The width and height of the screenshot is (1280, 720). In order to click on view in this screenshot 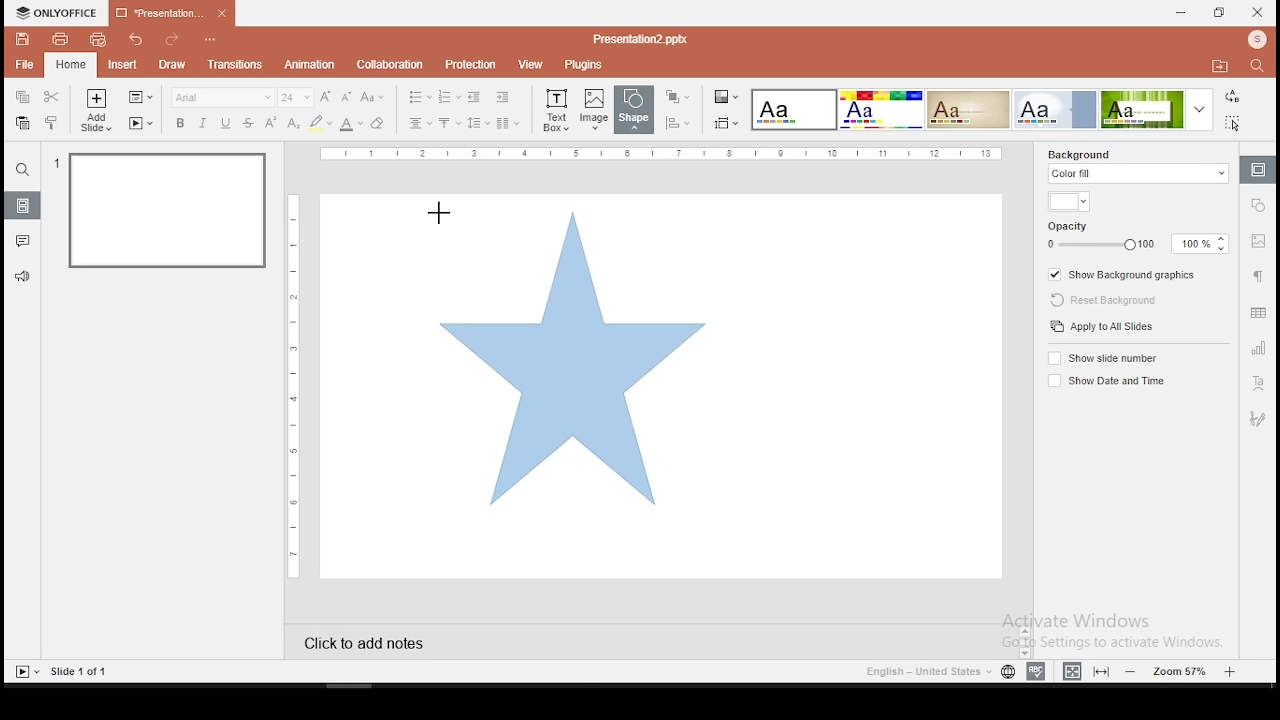, I will do `click(528, 65)`.